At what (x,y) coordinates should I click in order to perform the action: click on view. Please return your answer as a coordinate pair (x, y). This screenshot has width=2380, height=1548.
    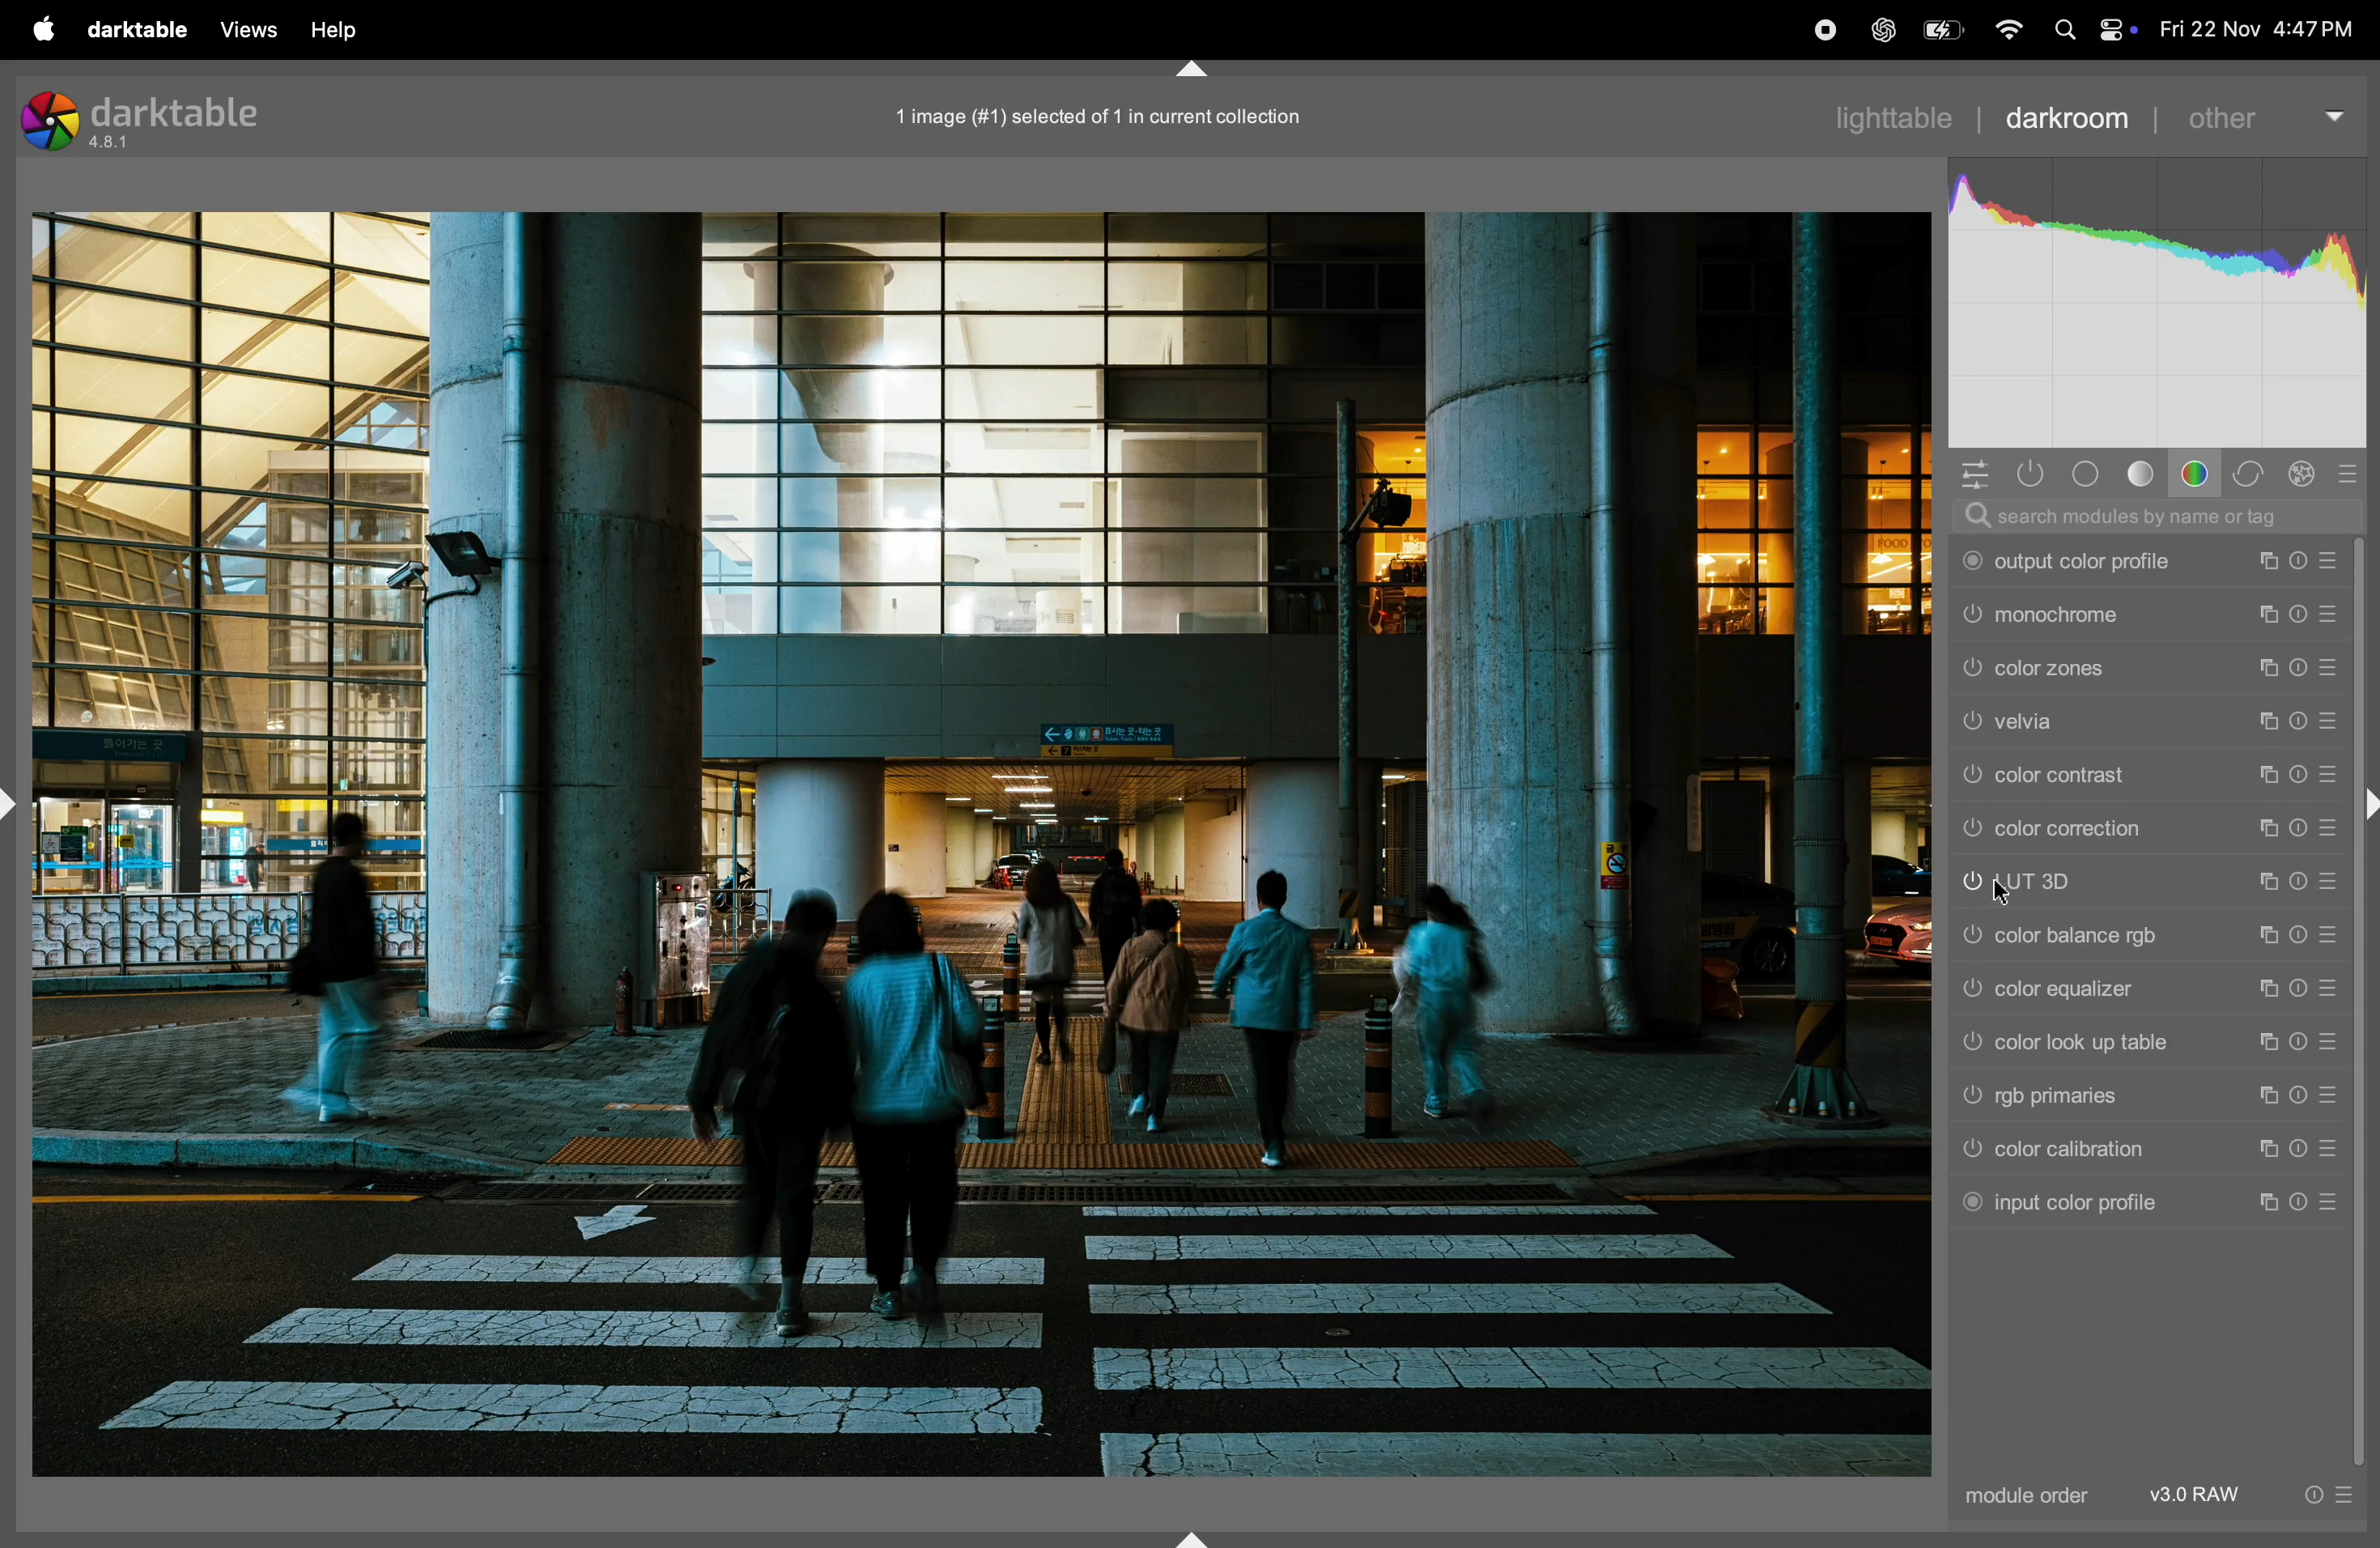
    Looking at the image, I should click on (347, 31).